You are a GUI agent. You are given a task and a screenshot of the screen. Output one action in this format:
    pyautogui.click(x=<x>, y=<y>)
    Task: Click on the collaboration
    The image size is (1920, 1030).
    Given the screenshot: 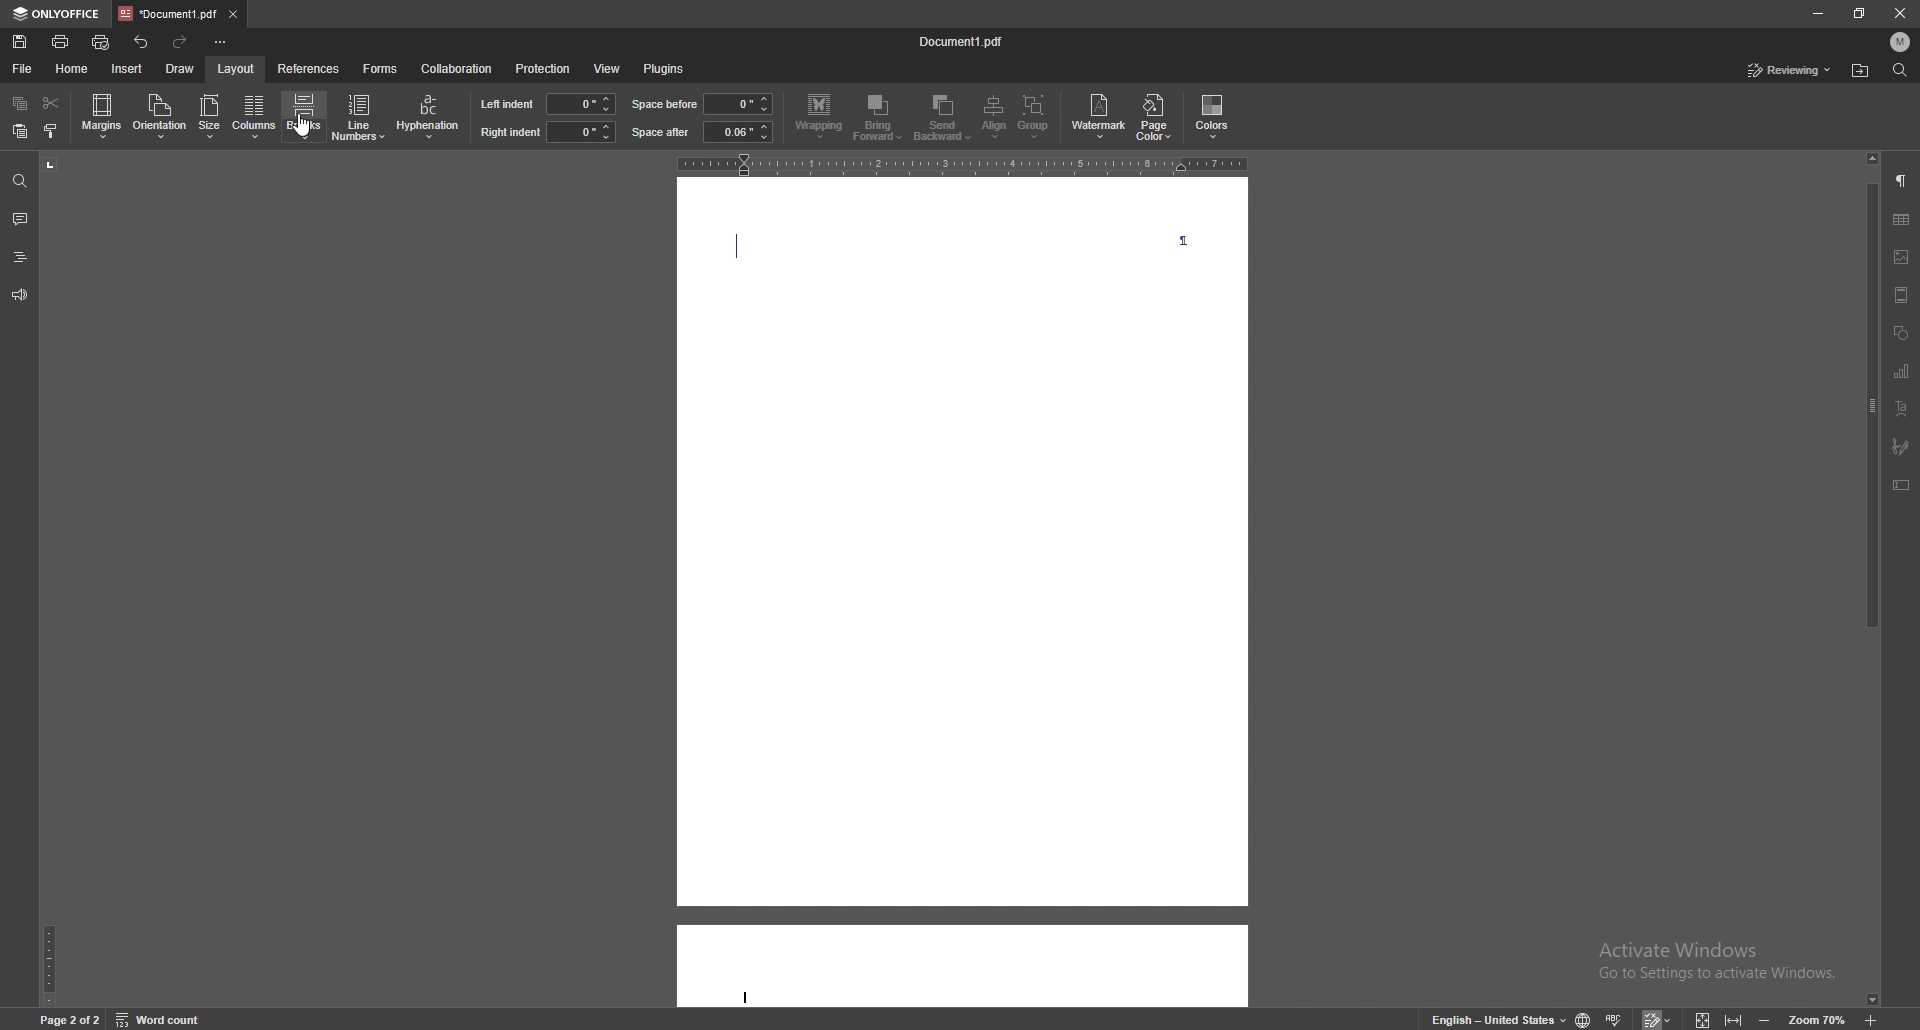 What is the action you would take?
    pyautogui.click(x=458, y=68)
    